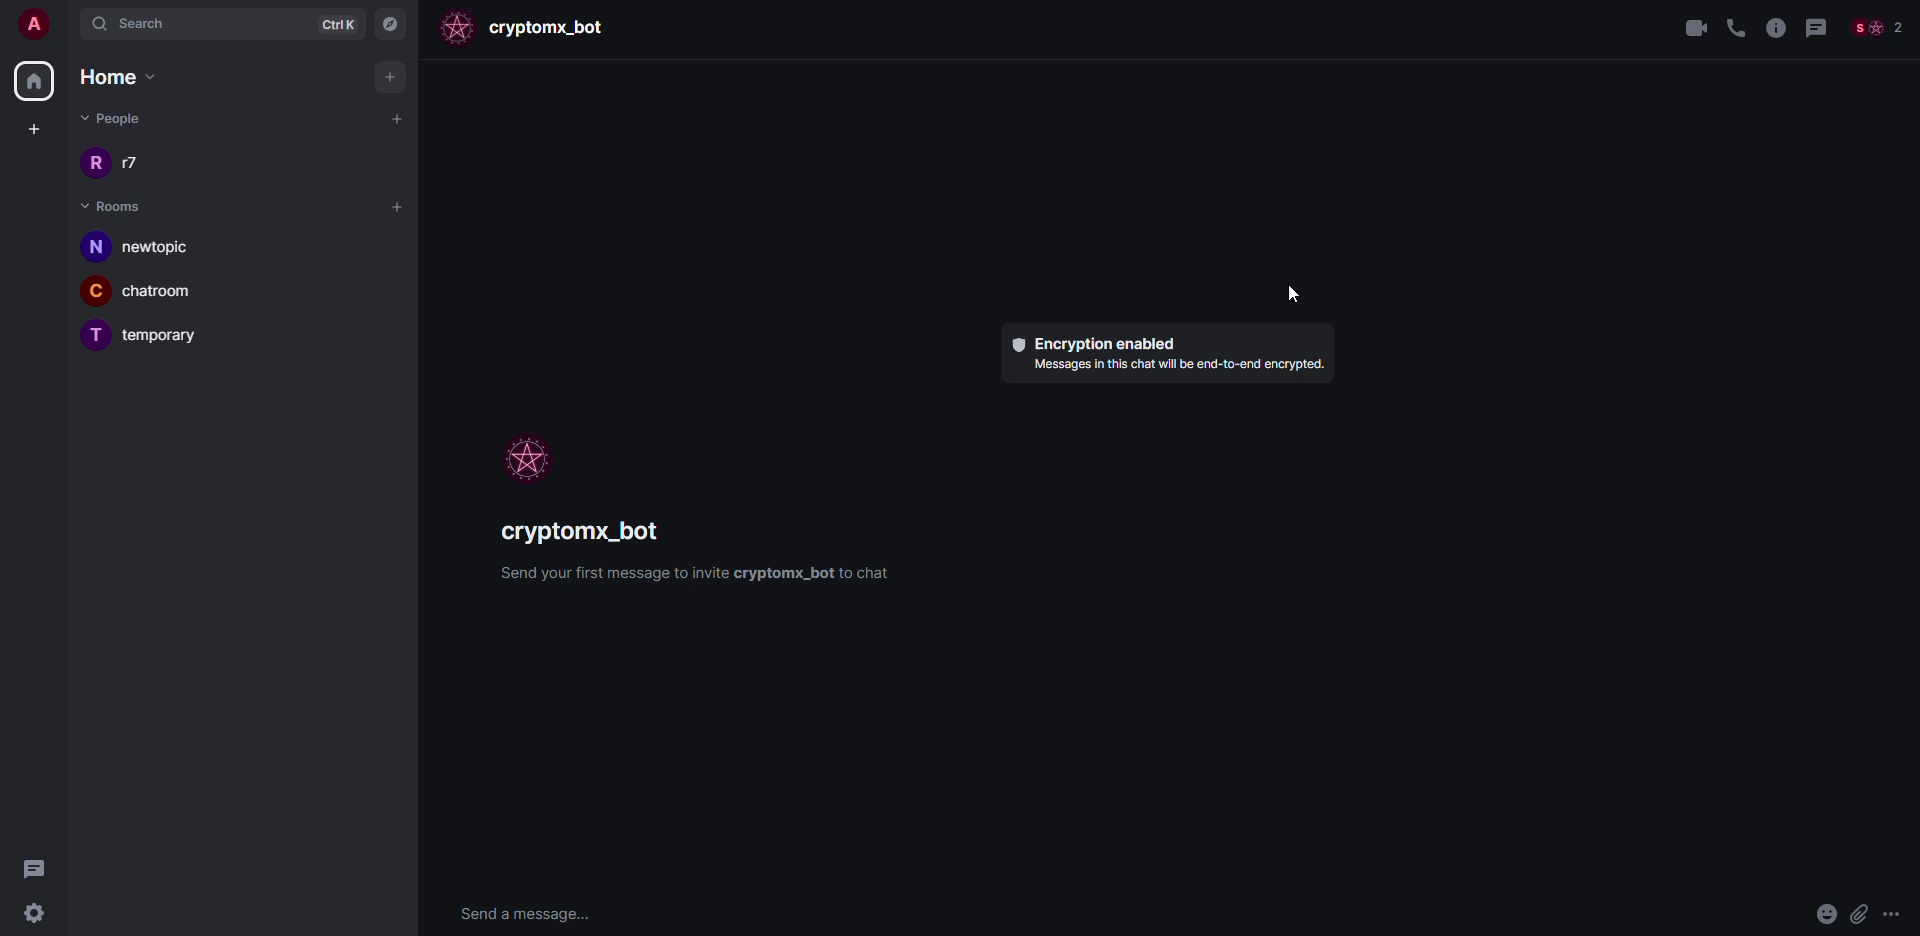  Describe the element at coordinates (1893, 915) in the screenshot. I see `more` at that location.